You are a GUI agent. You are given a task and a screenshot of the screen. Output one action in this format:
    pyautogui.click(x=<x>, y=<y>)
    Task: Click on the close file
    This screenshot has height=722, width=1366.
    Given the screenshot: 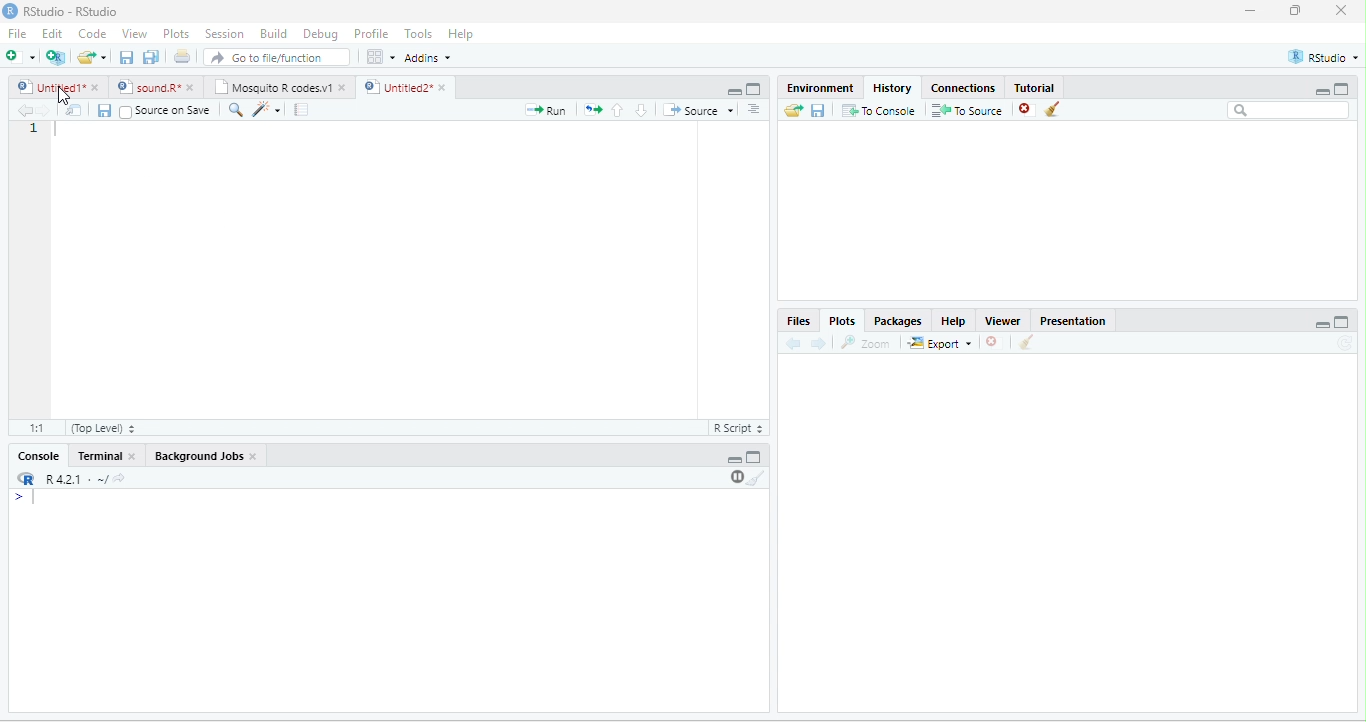 What is the action you would take?
    pyautogui.click(x=1027, y=110)
    